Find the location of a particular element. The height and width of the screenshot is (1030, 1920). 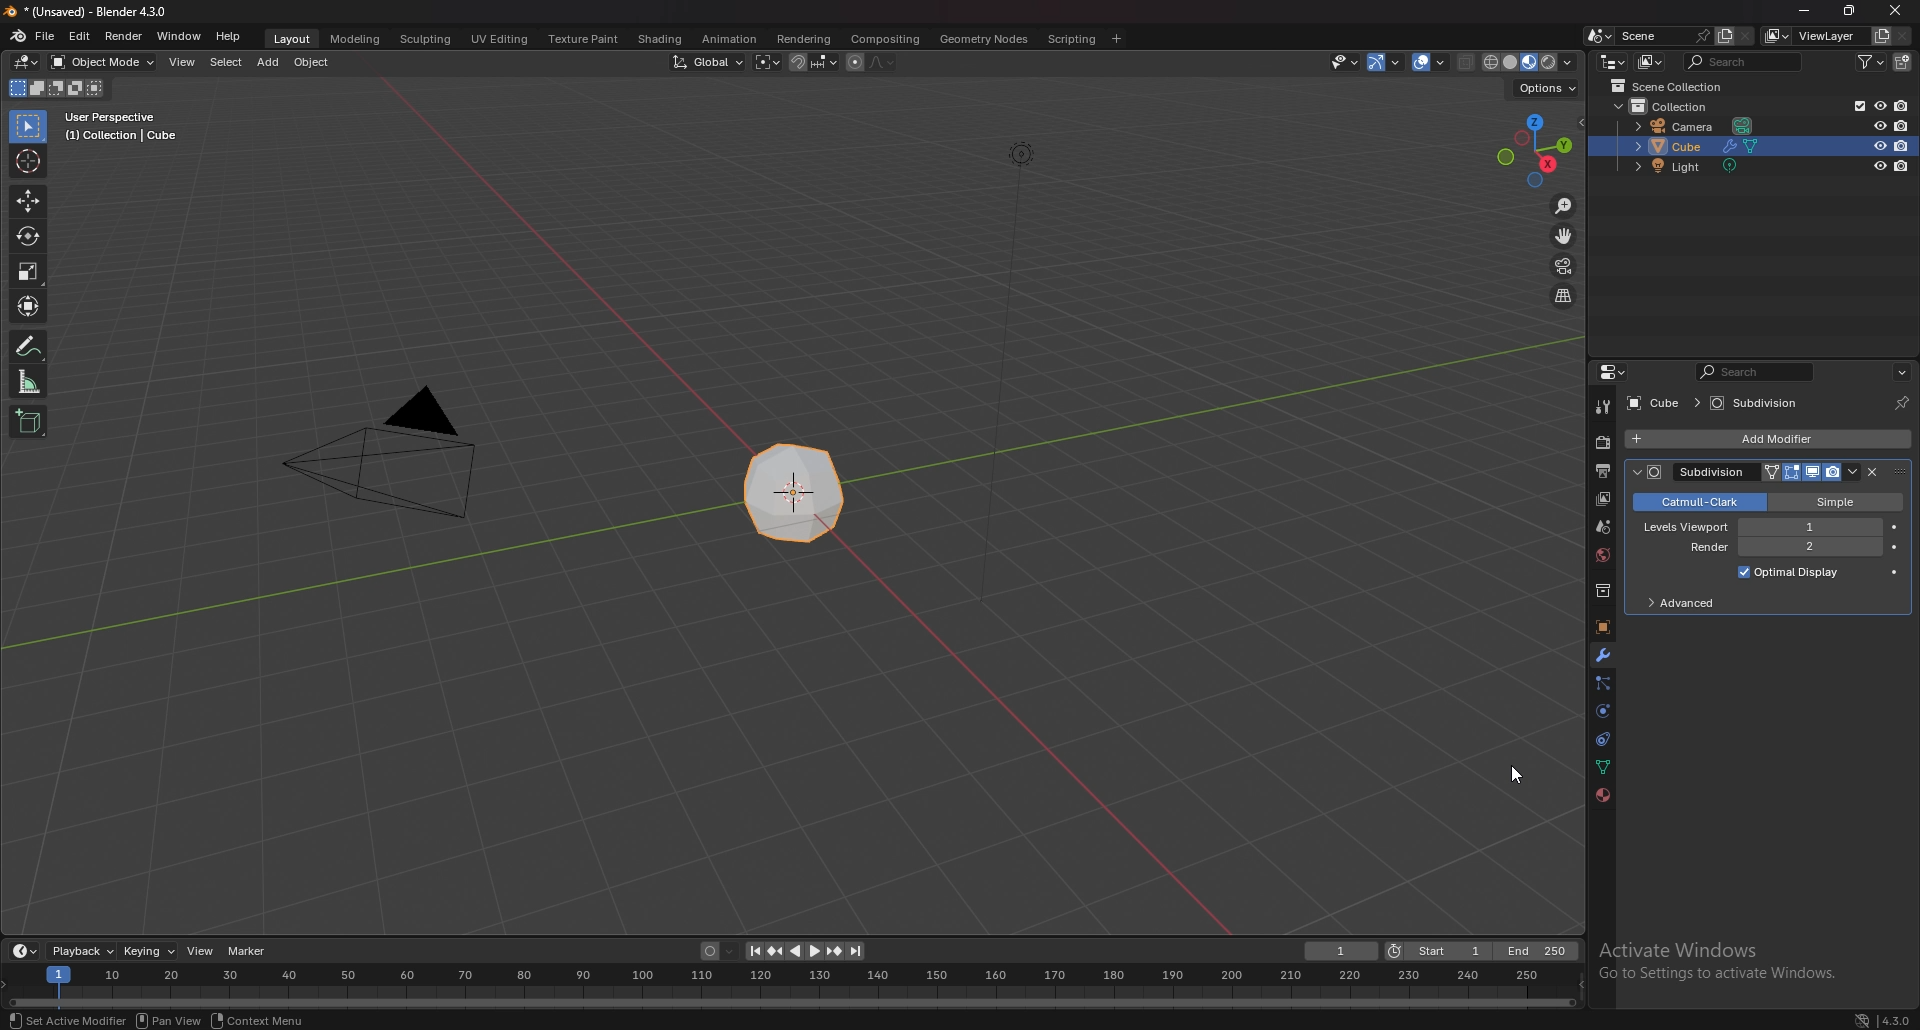

search is located at coordinates (1742, 62).